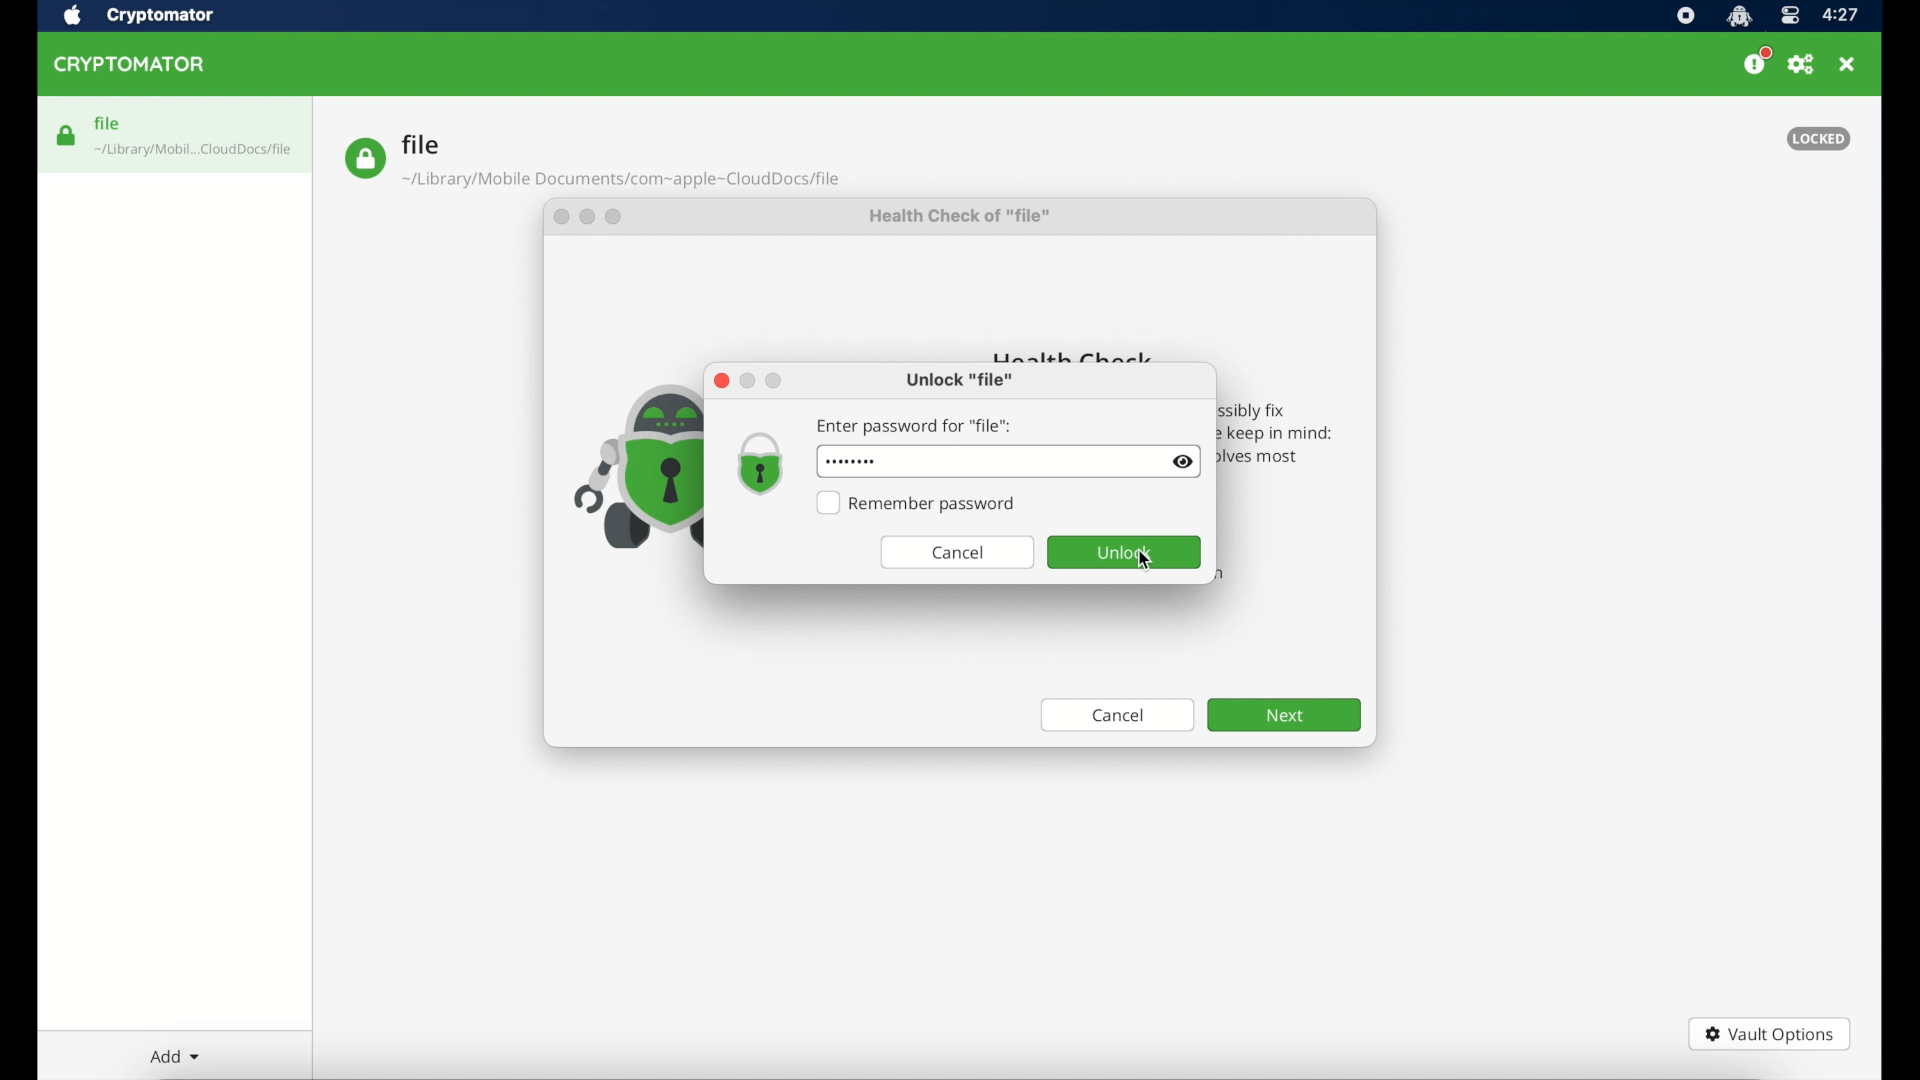 The height and width of the screenshot is (1080, 1920). I want to click on cancel, so click(1118, 717).